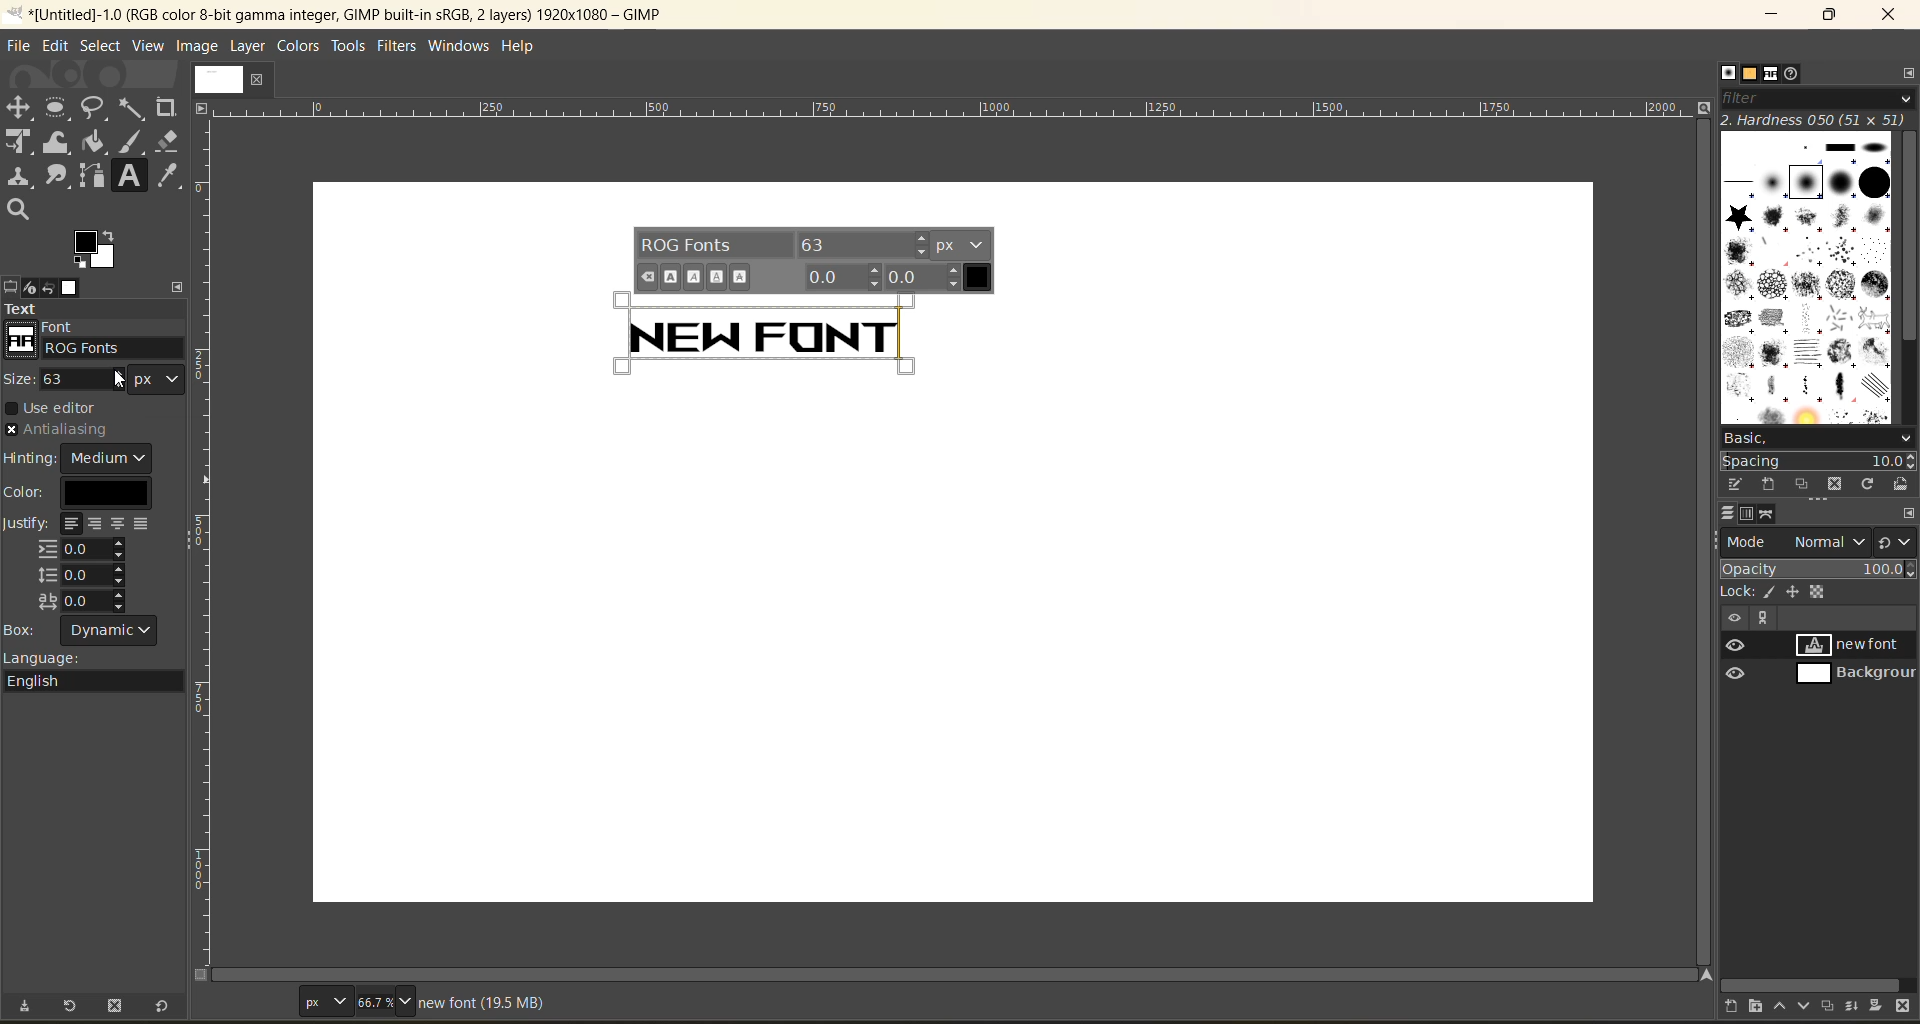 The height and width of the screenshot is (1024, 1920). I want to click on tool options, so click(12, 286).